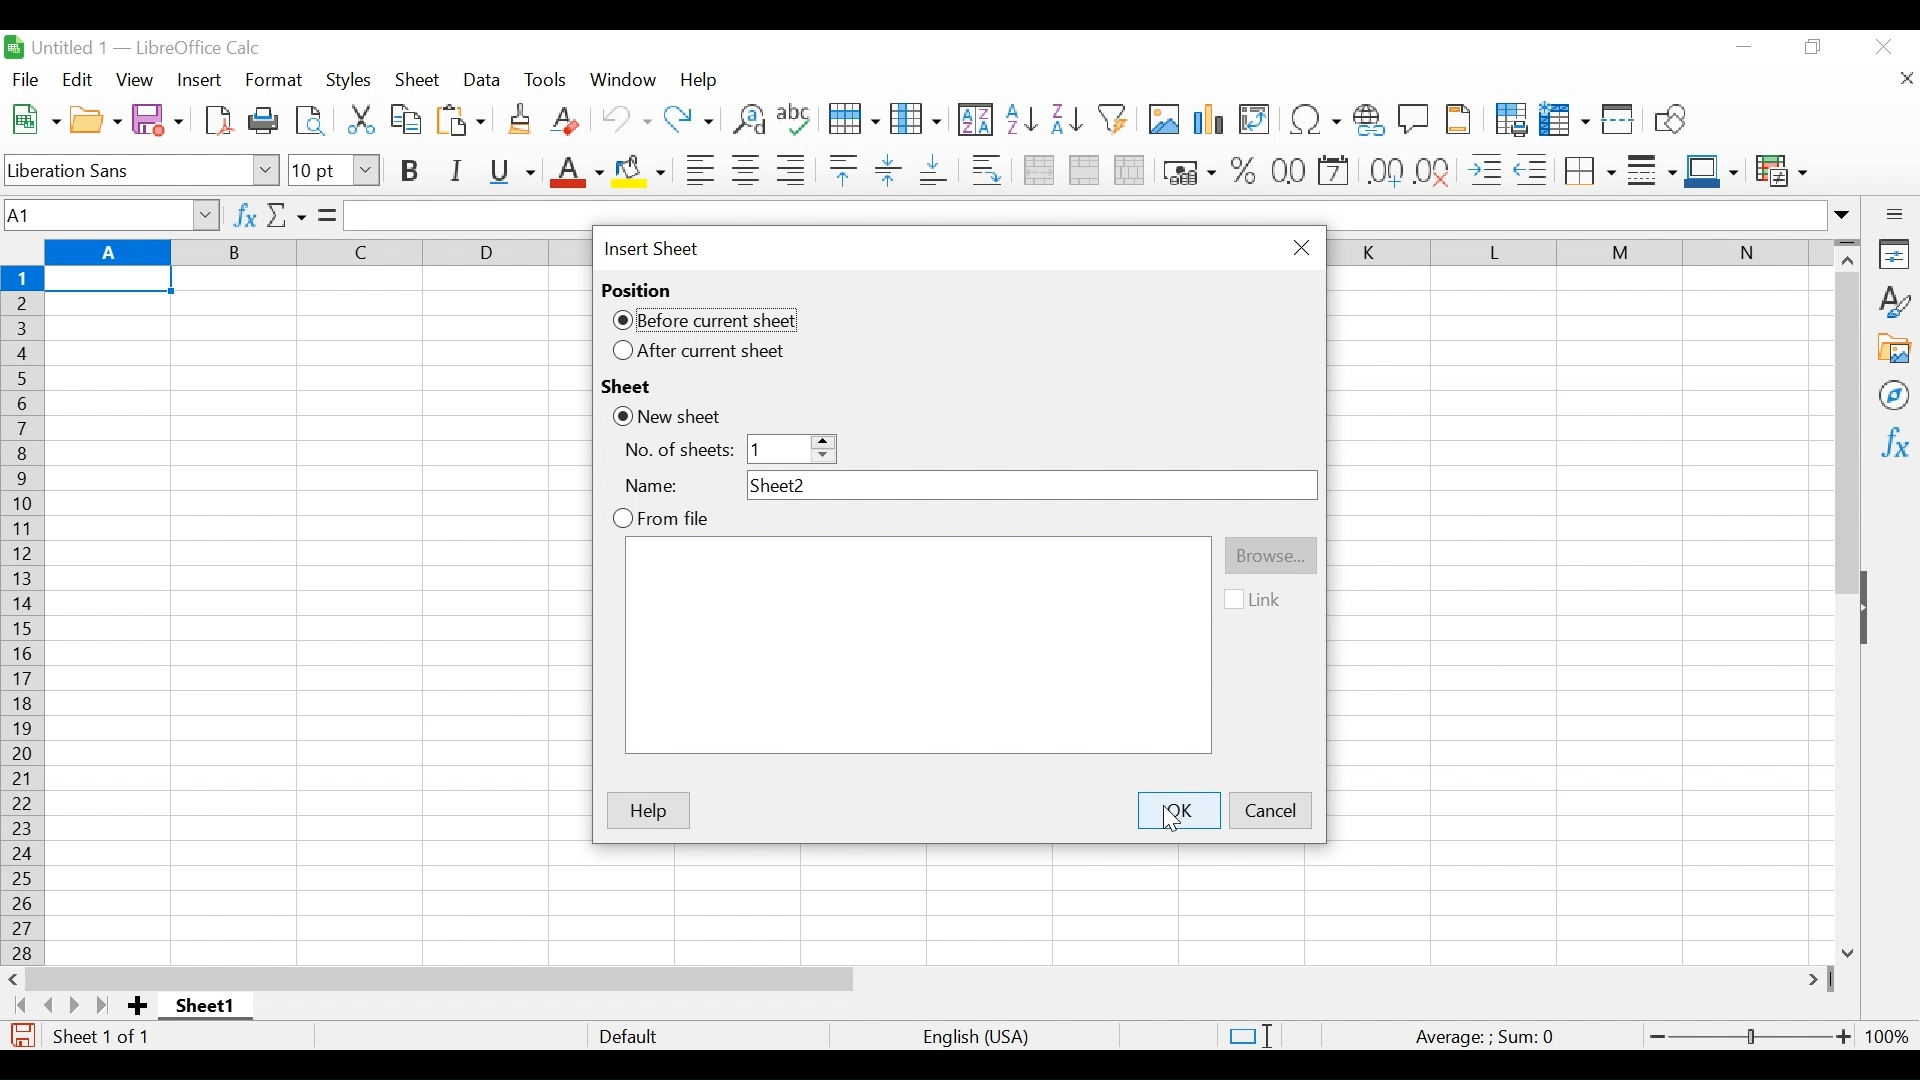 This screenshot has height=1080, width=1920. I want to click on Gallery, so click(1893, 347).